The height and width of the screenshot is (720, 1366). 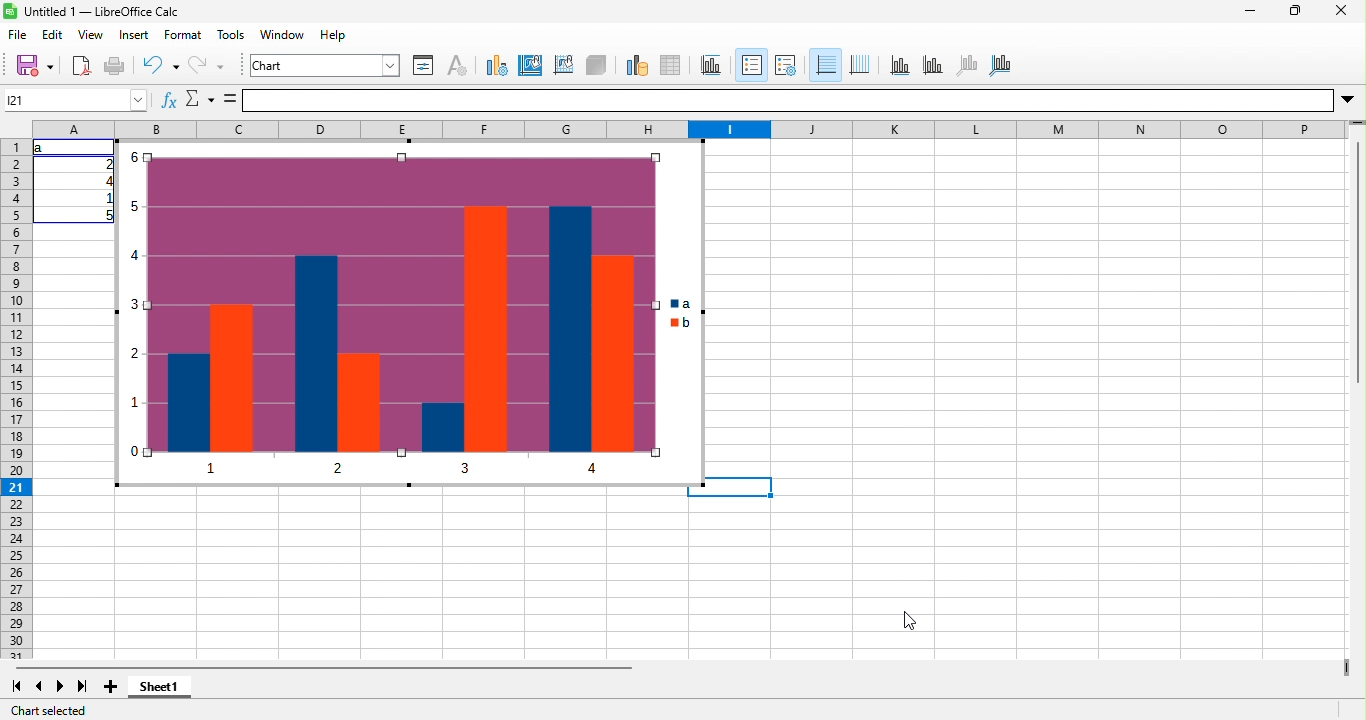 I want to click on 4, so click(x=106, y=181).